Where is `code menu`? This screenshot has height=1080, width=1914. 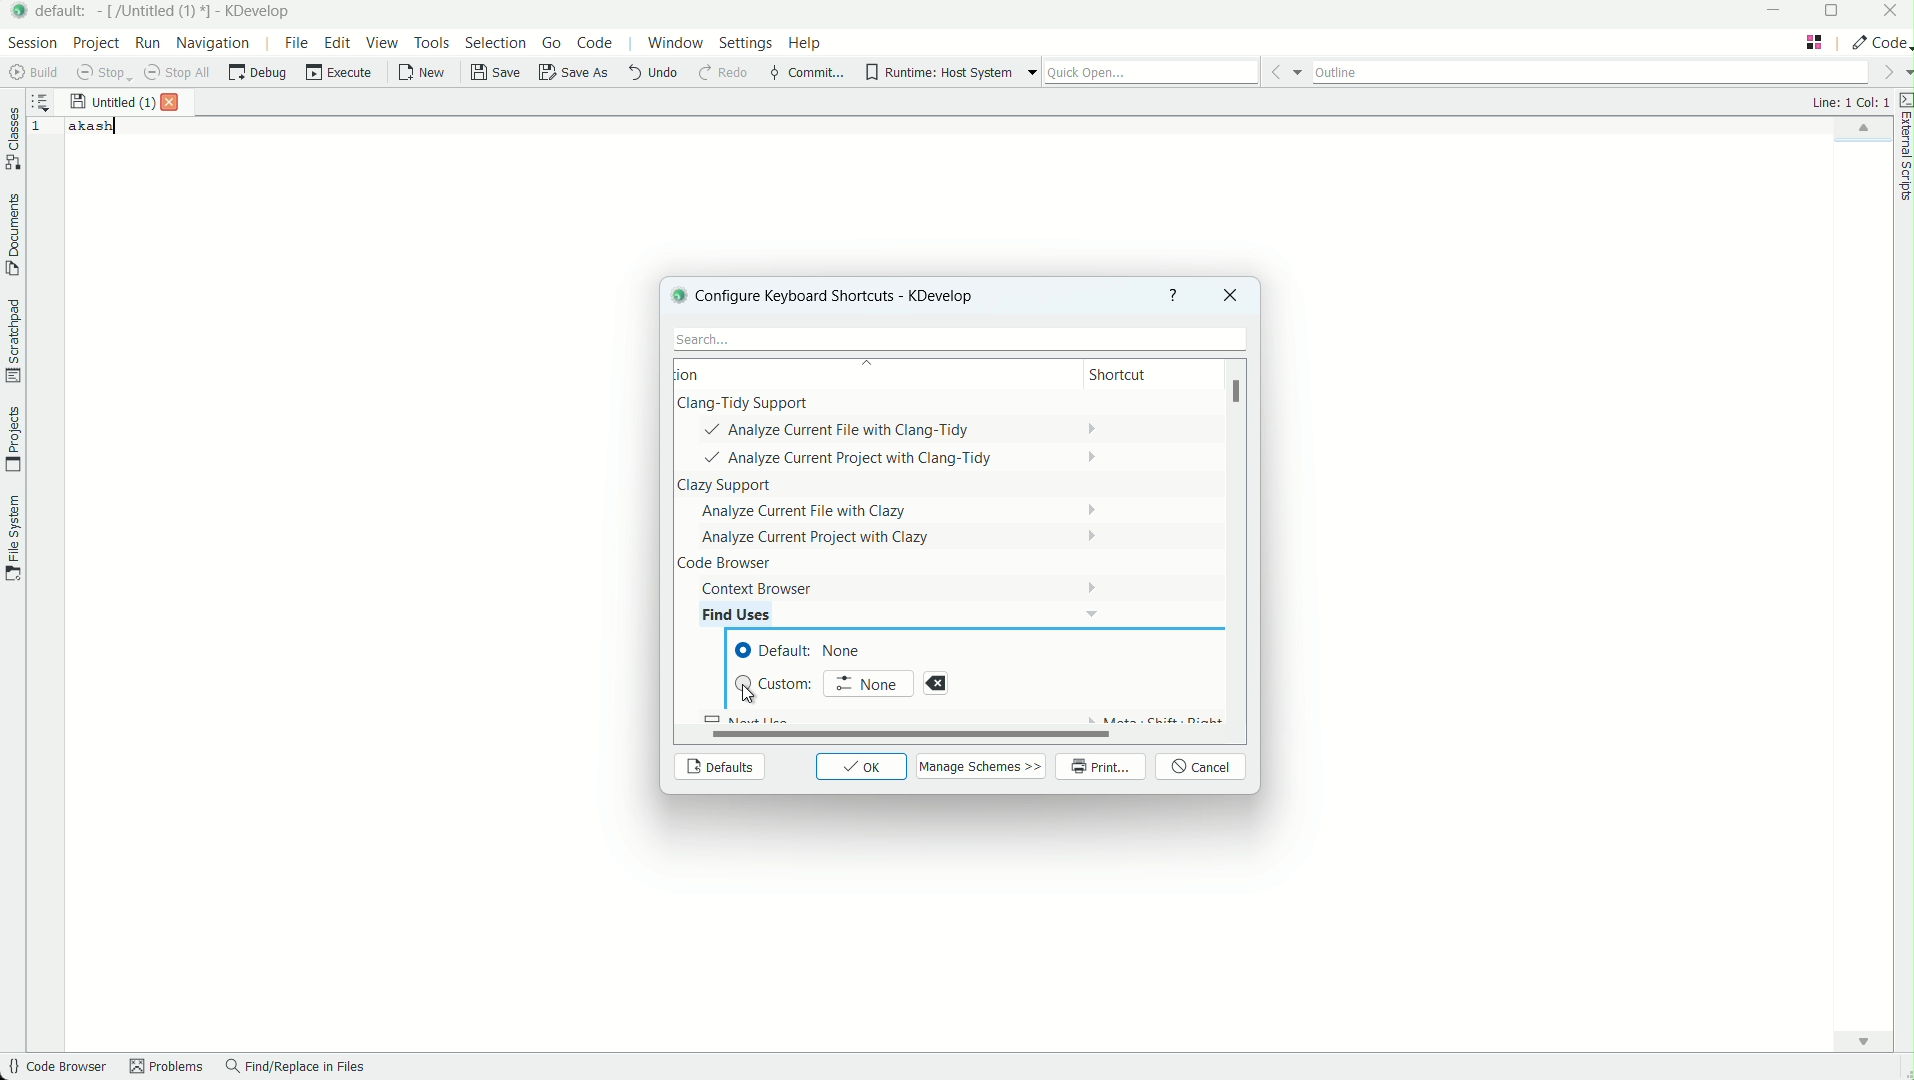 code menu is located at coordinates (596, 43).